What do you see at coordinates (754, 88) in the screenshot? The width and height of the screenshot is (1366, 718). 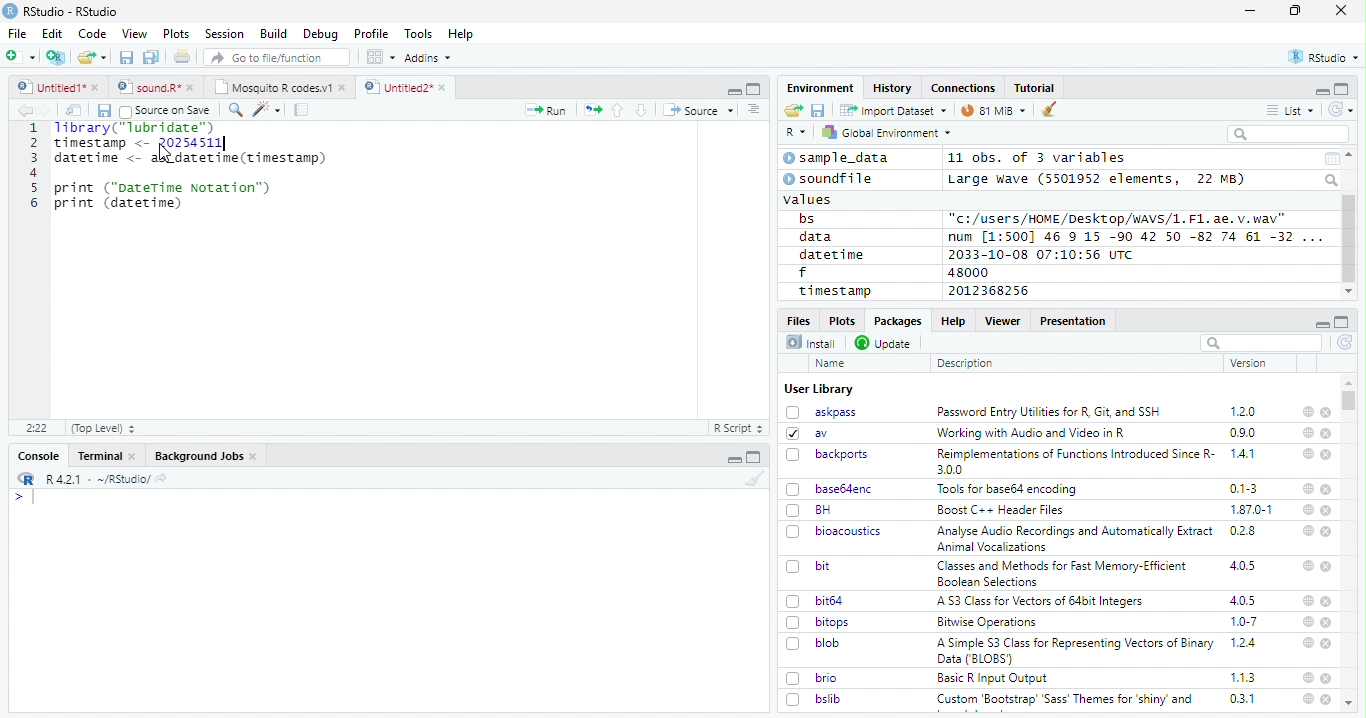 I see `Full screen` at bounding box center [754, 88].